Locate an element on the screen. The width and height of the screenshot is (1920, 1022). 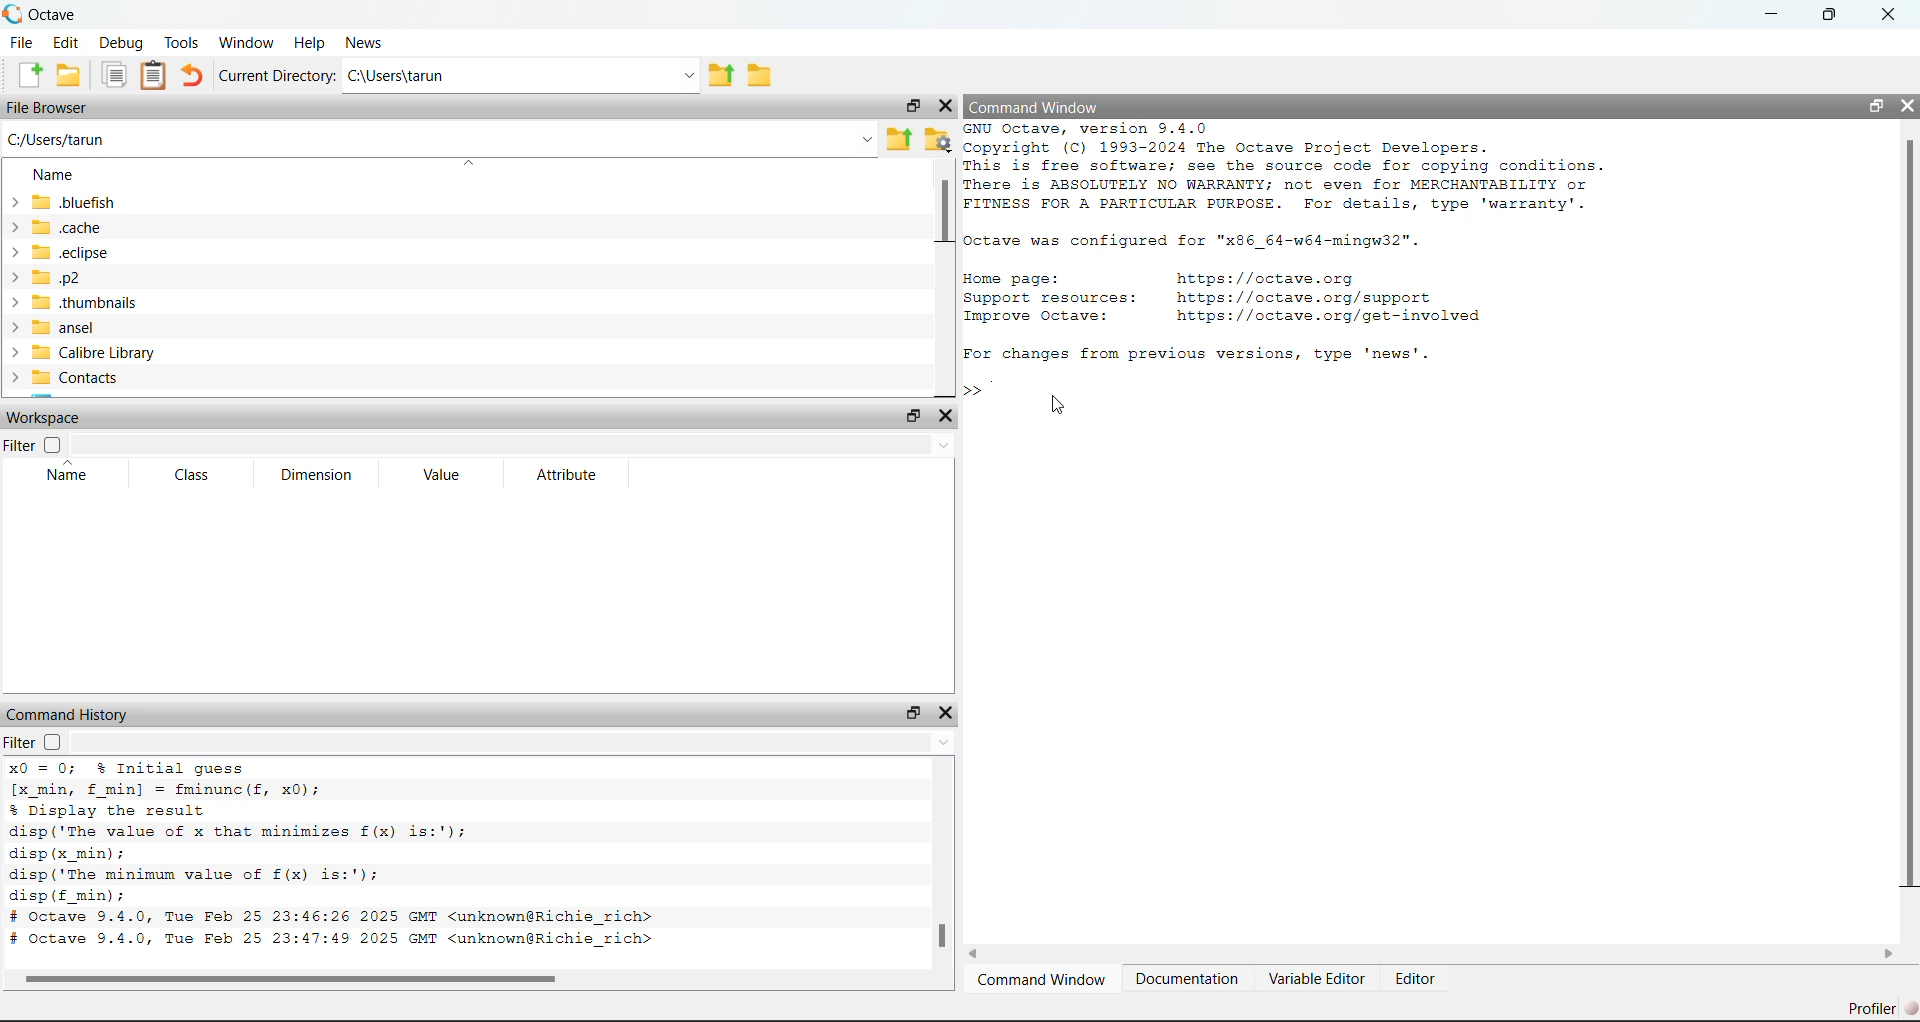
Help is located at coordinates (307, 39).